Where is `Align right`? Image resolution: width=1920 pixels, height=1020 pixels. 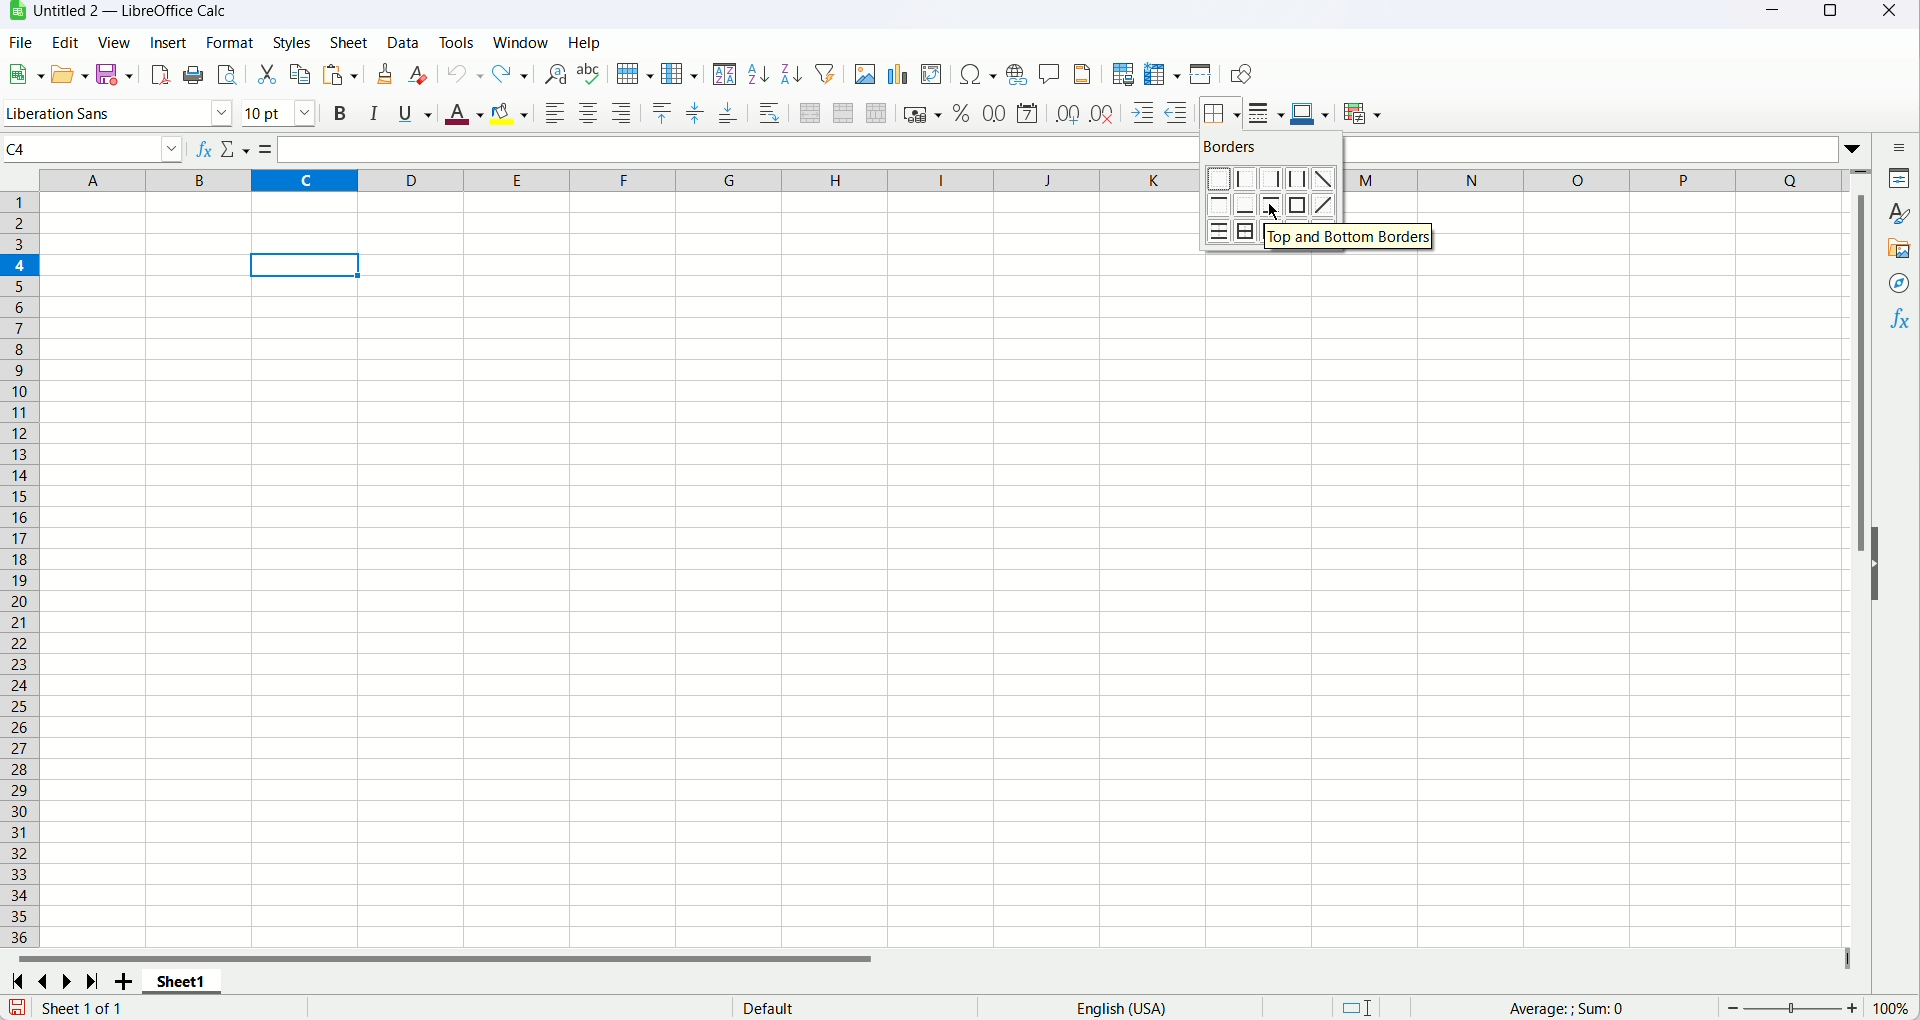 Align right is located at coordinates (621, 114).